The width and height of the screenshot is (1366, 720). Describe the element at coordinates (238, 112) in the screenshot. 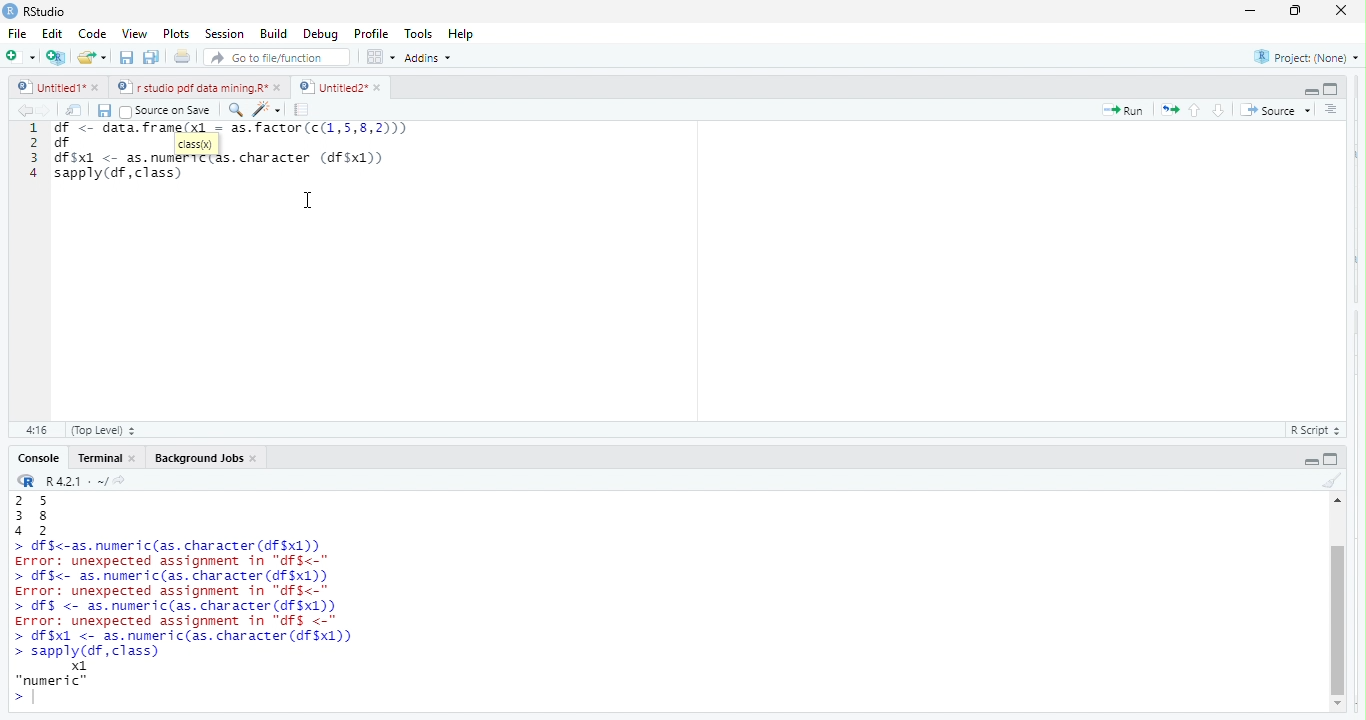

I see `find/replace` at that location.